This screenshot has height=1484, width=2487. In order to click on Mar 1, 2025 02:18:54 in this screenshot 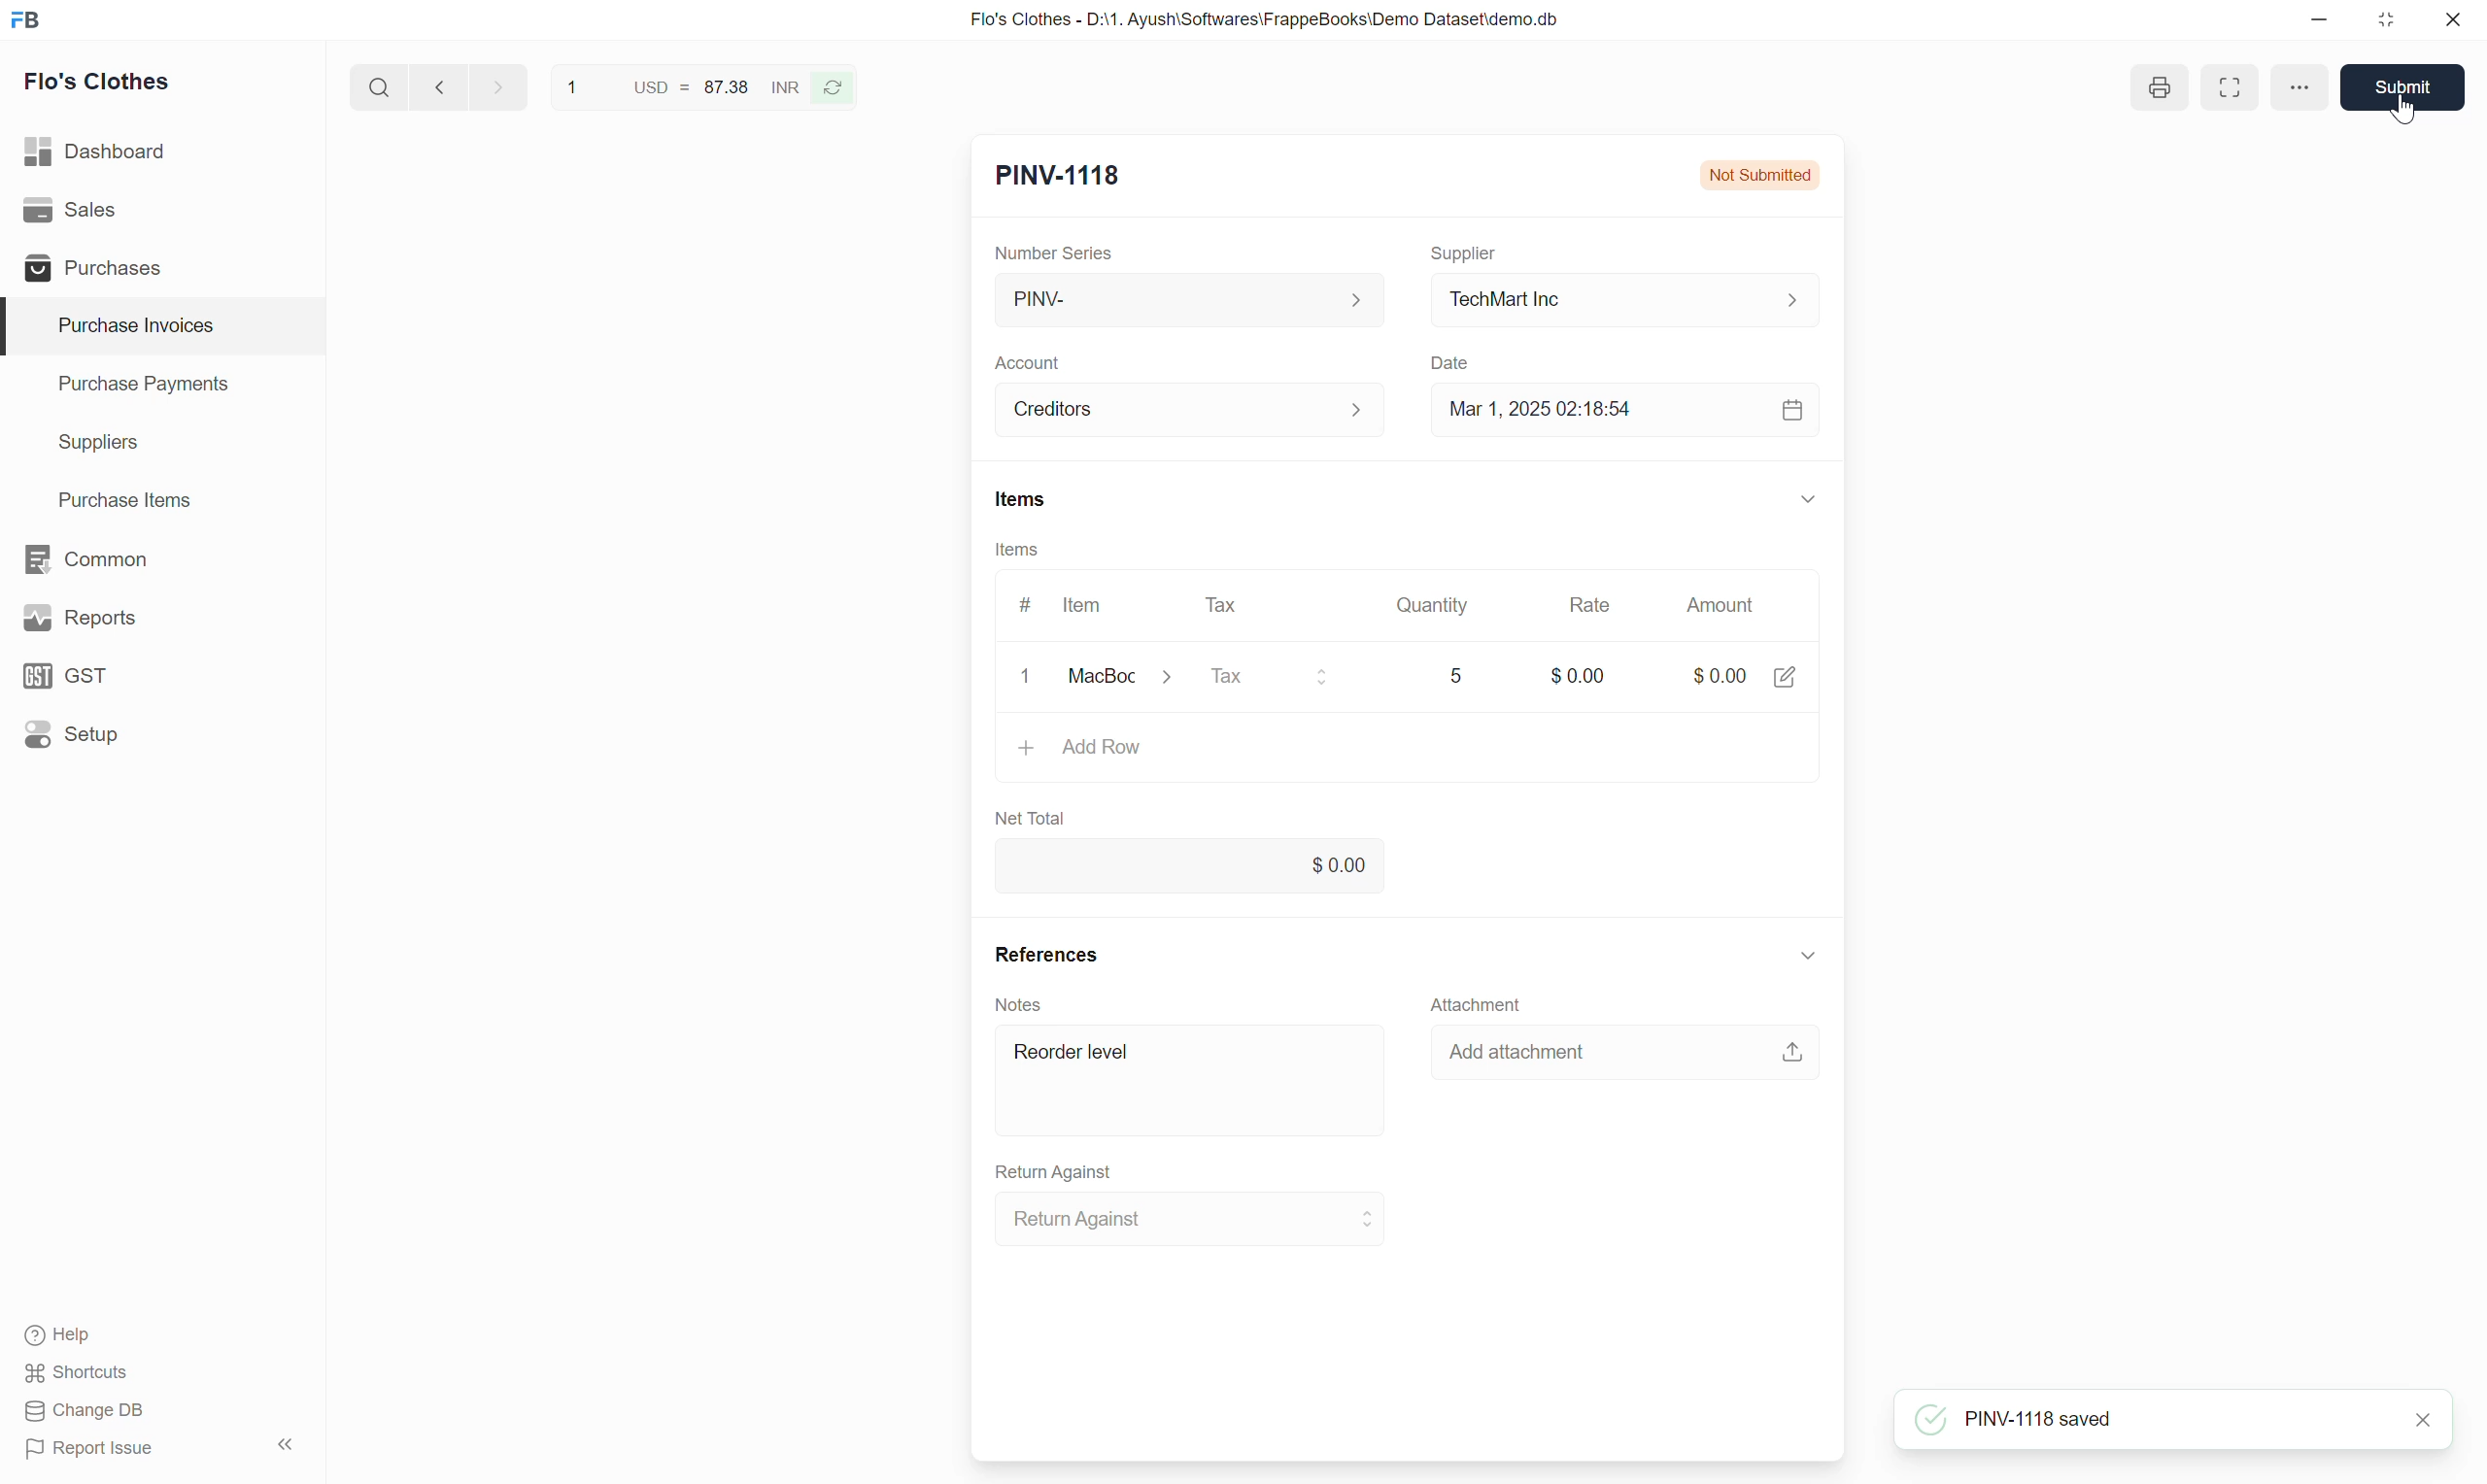, I will do `click(1626, 408)`.